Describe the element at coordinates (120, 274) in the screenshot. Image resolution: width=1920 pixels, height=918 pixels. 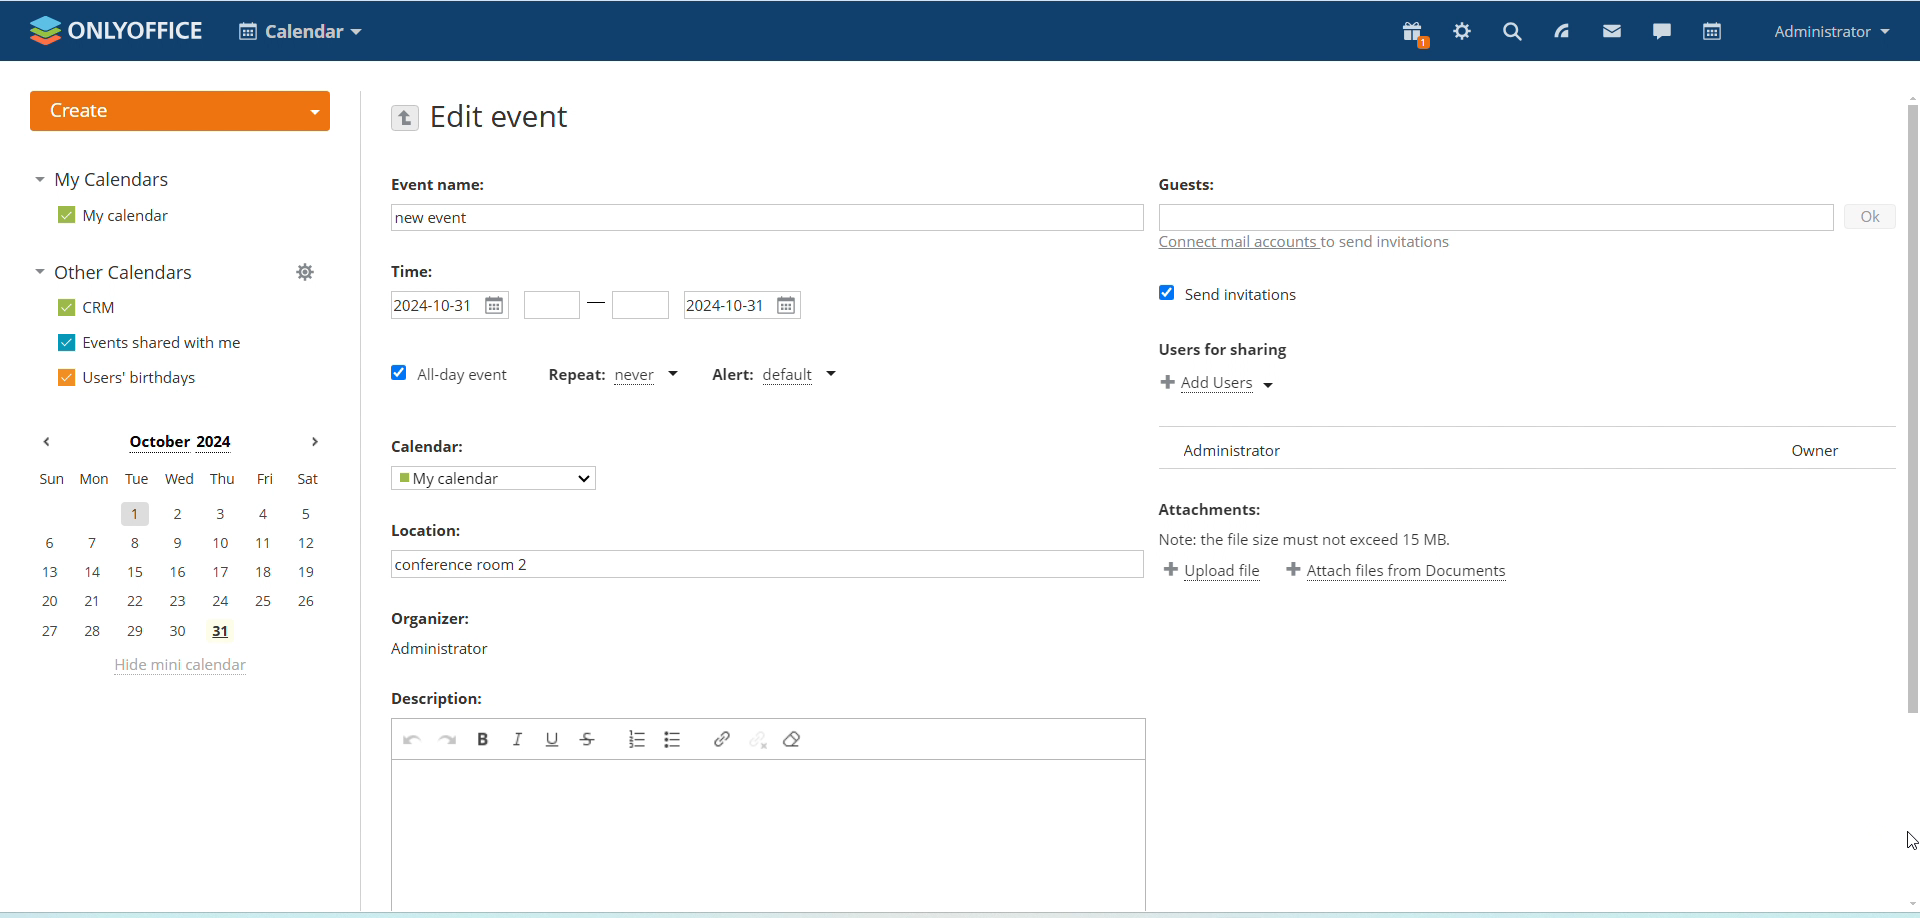
I see `other calendars` at that location.